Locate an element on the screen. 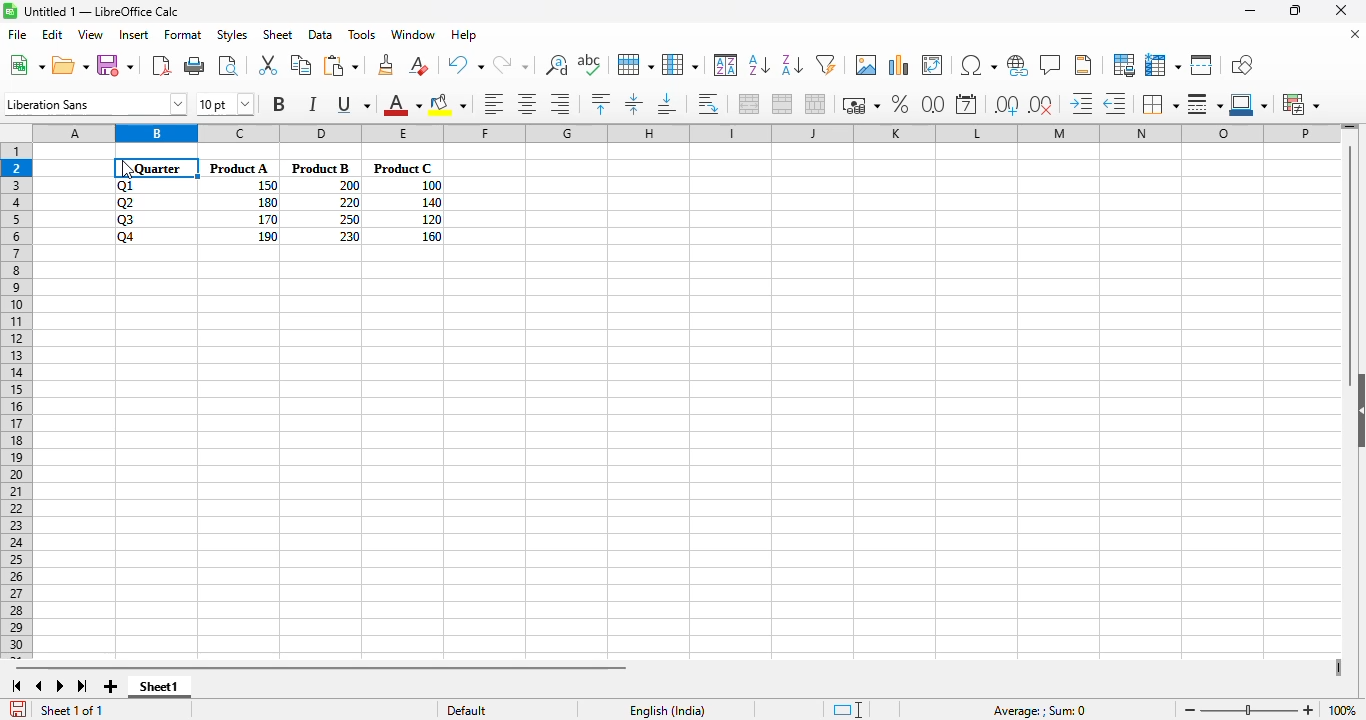  120 is located at coordinates (430, 219).